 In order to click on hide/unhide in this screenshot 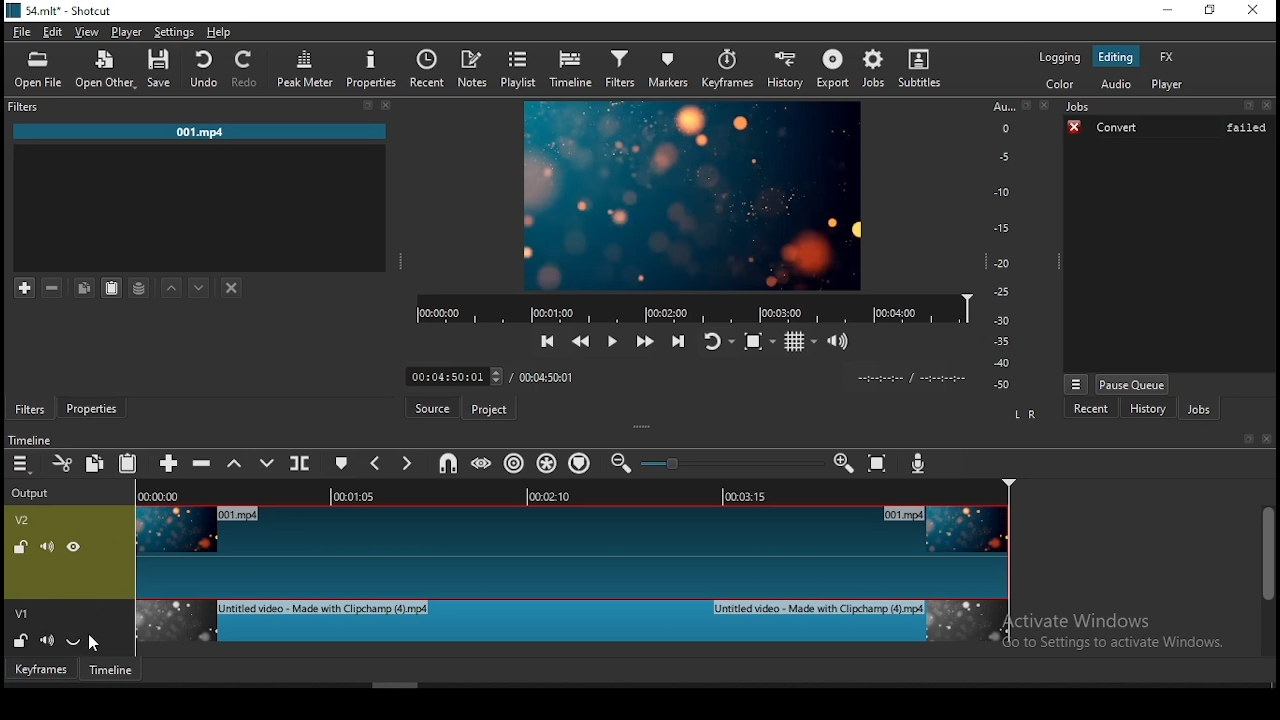, I will do `click(74, 547)`.